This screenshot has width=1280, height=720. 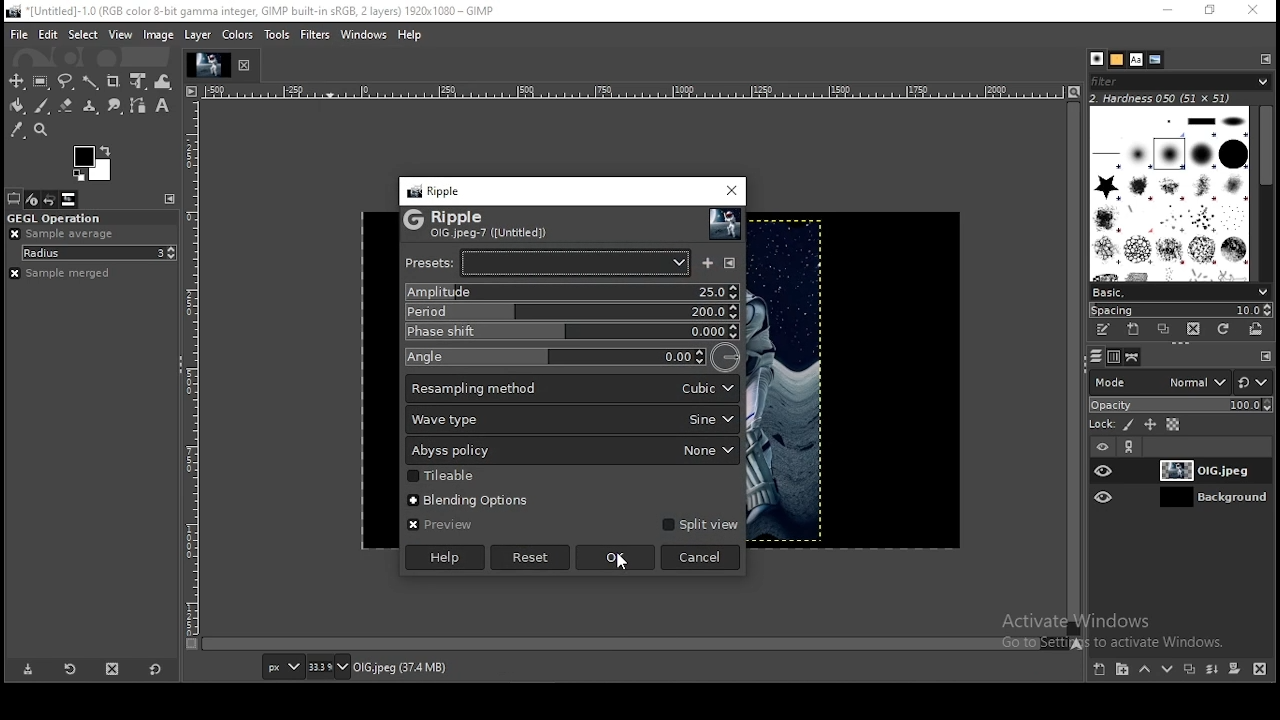 What do you see at coordinates (1155, 60) in the screenshot?
I see `document history` at bounding box center [1155, 60].